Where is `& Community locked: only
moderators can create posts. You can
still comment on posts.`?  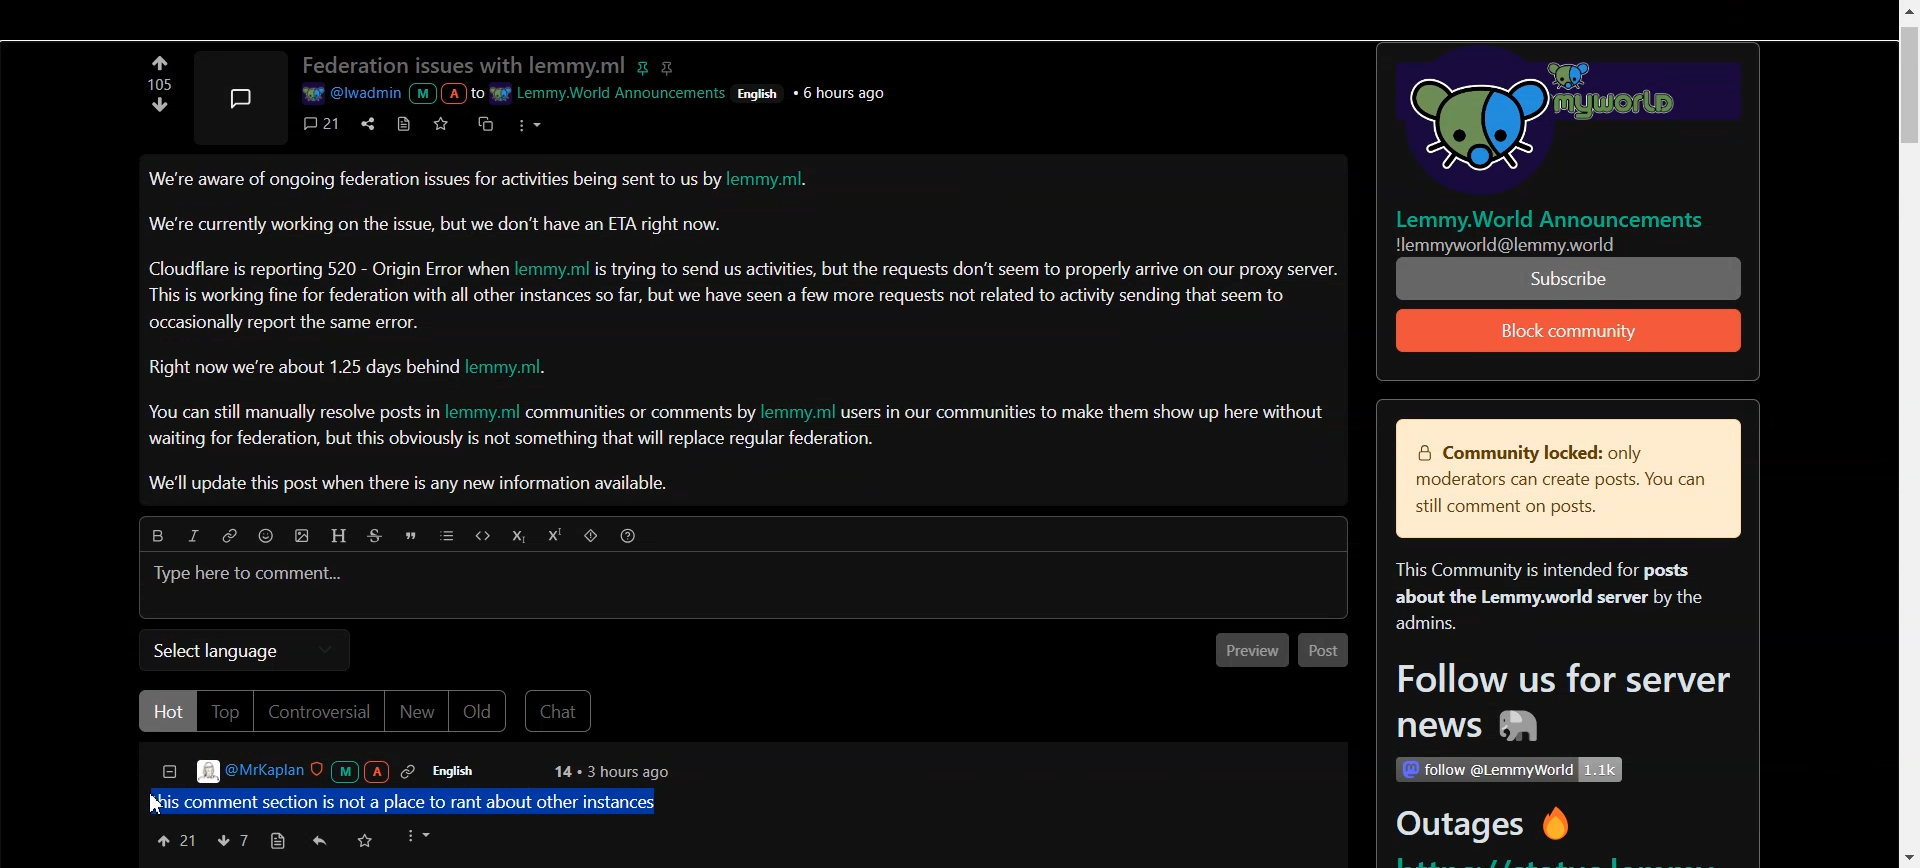
& Community locked: only
moderators can create posts. You can
still comment on posts. is located at coordinates (1554, 481).